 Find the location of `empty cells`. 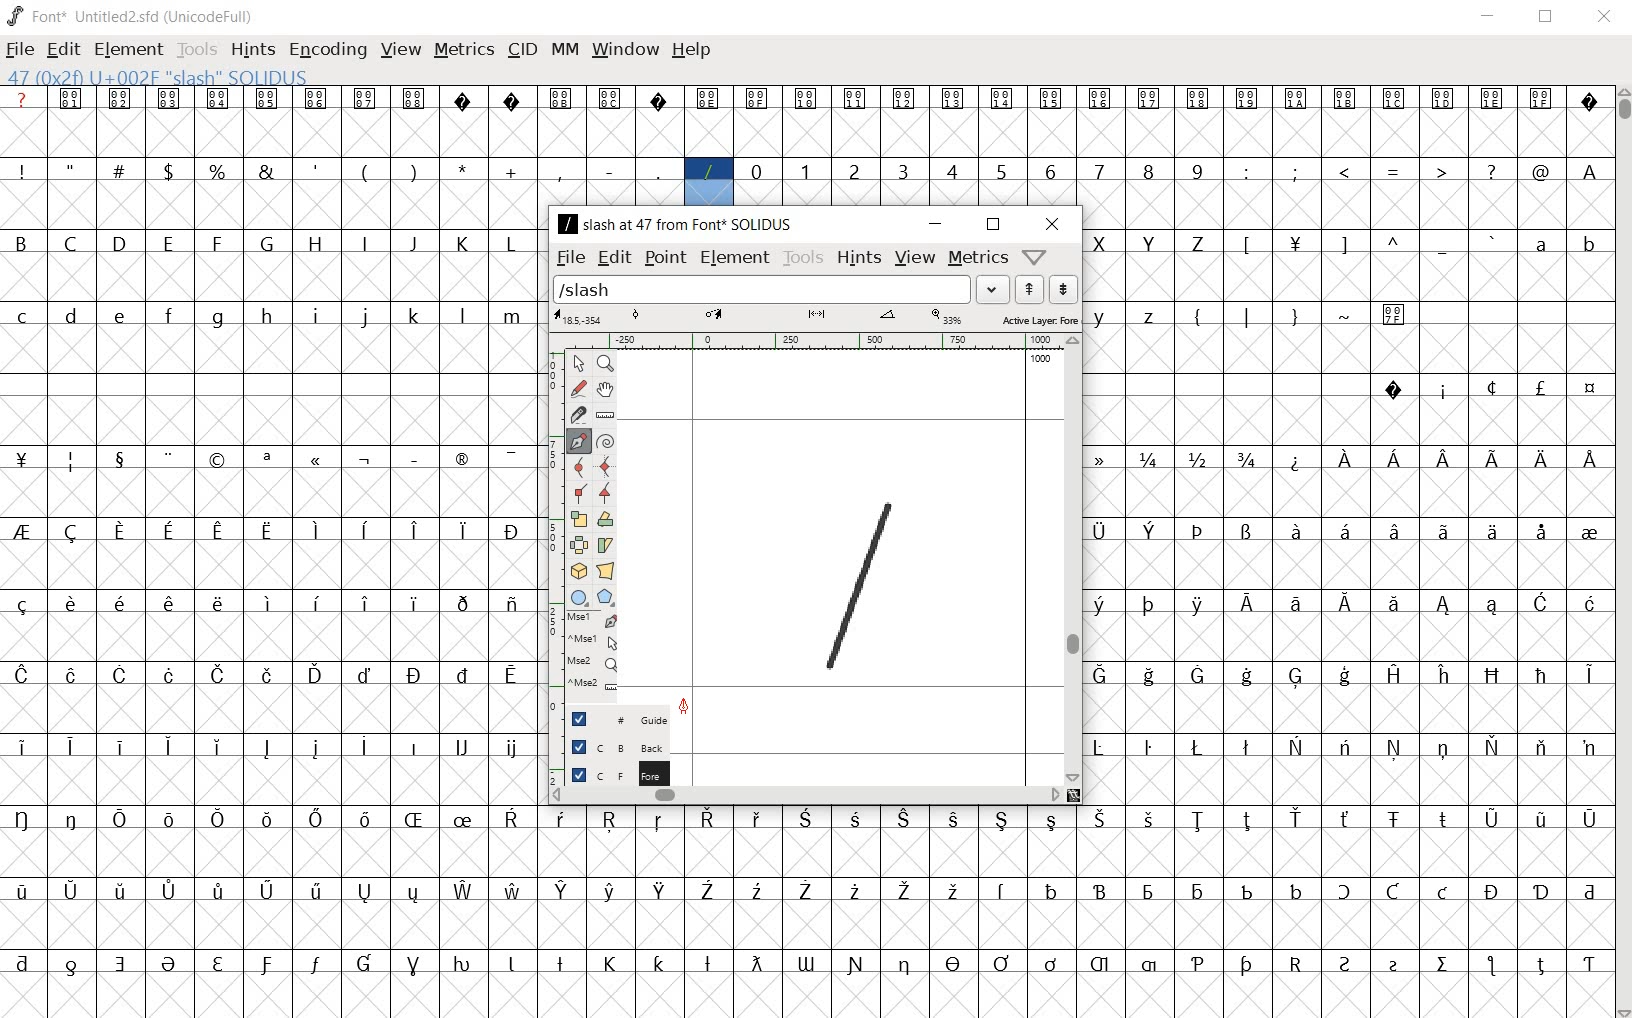

empty cells is located at coordinates (807, 993).